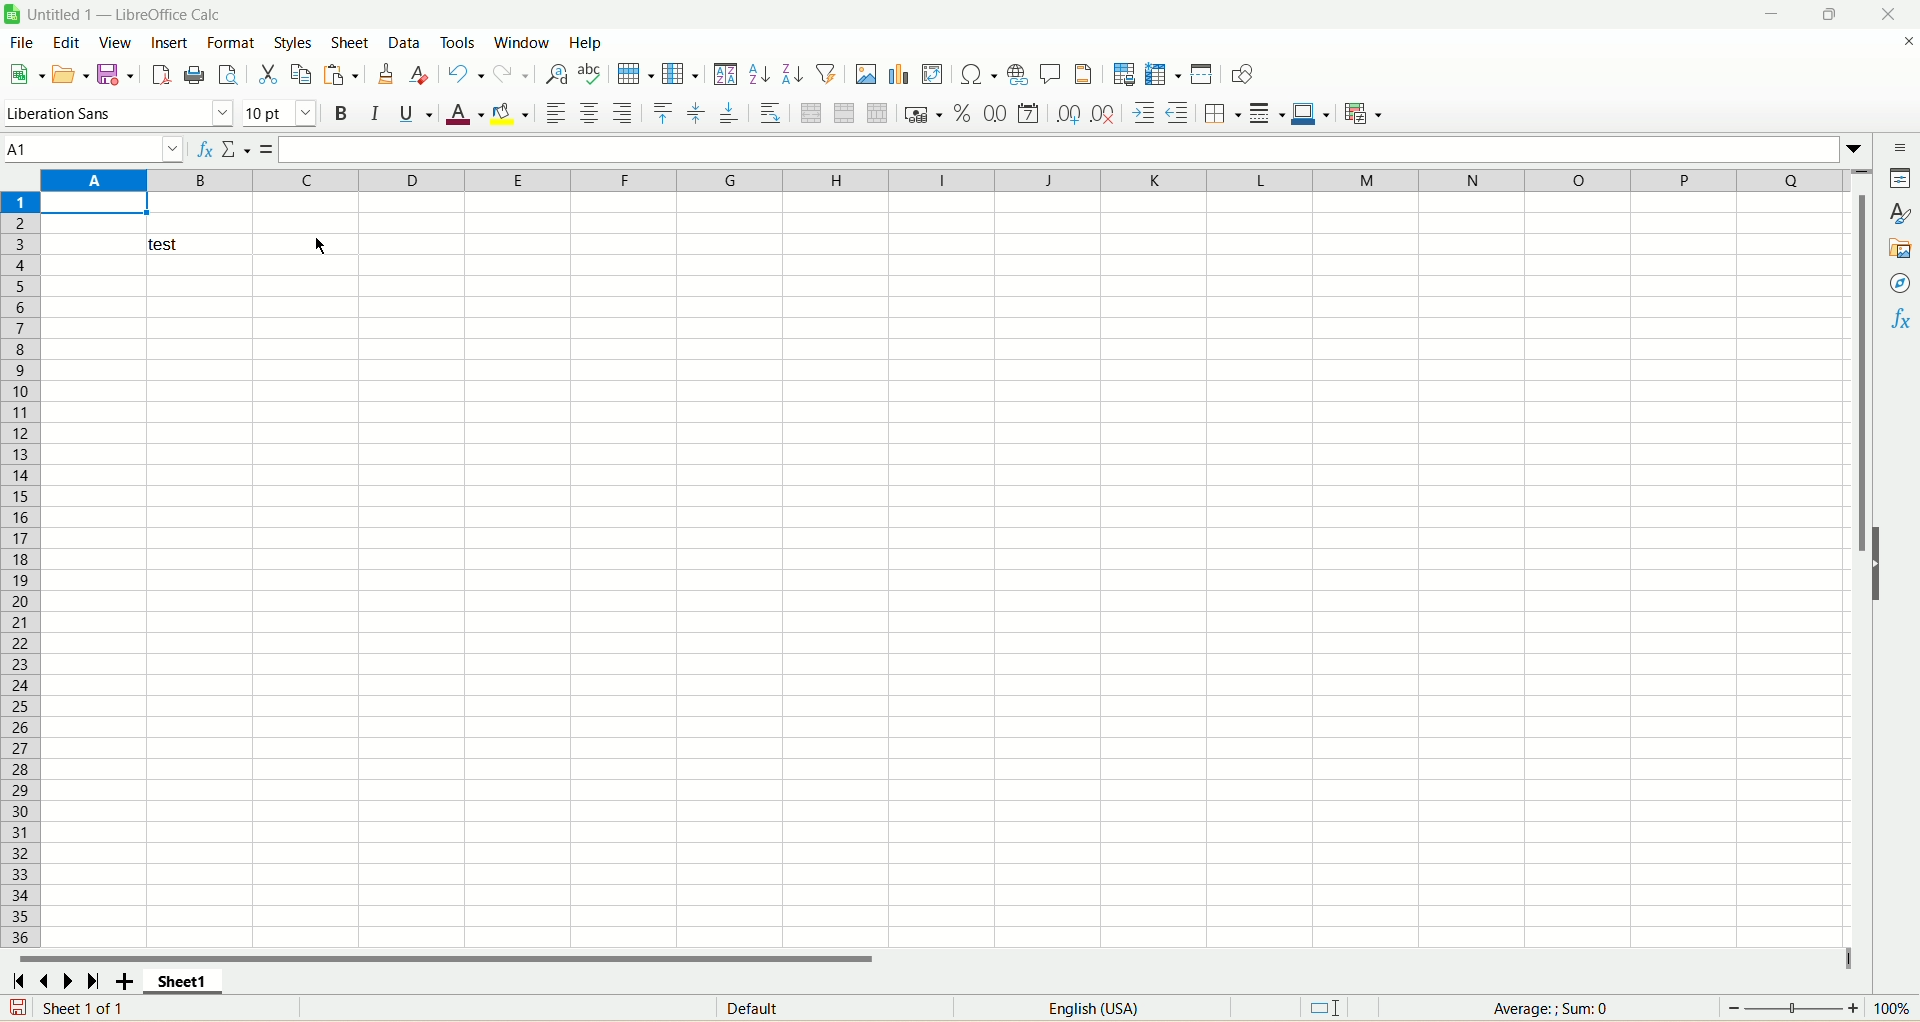 Image resolution: width=1920 pixels, height=1022 pixels. I want to click on format as number, so click(1028, 113).